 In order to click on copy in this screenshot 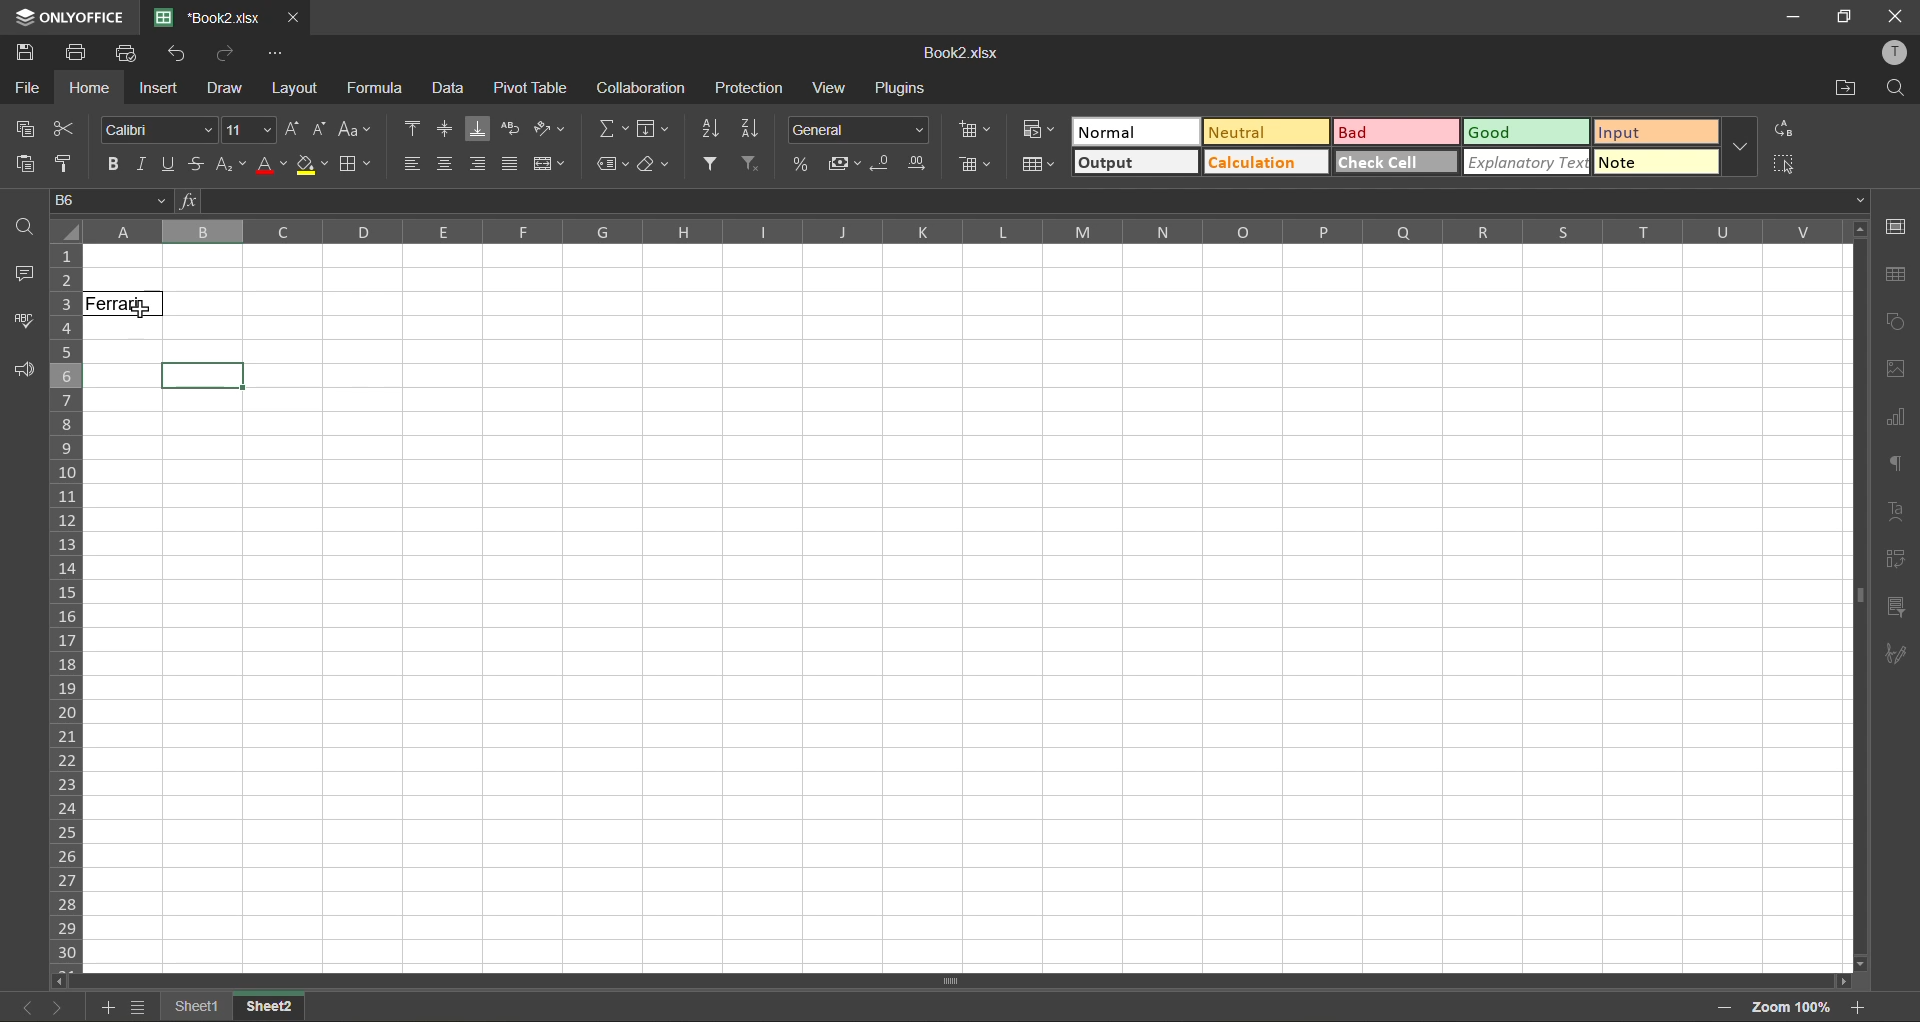, I will do `click(25, 130)`.